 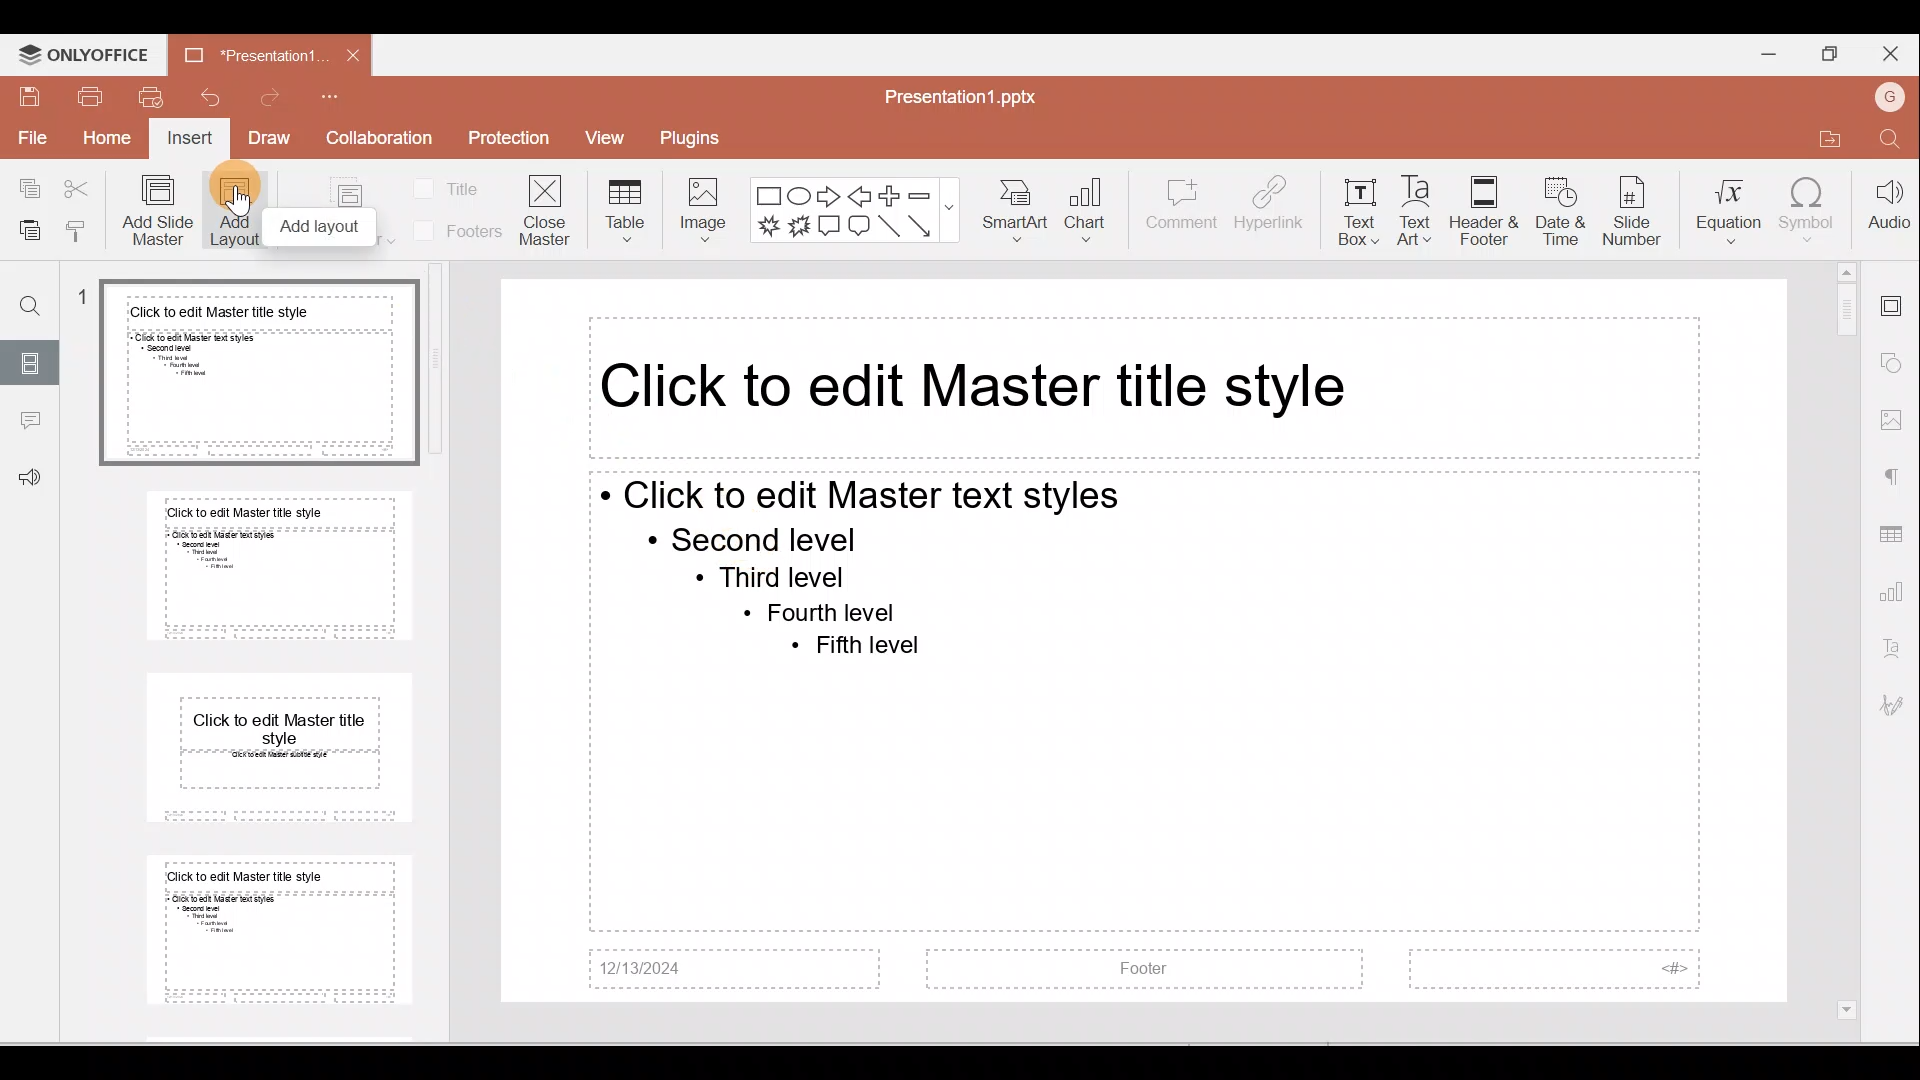 I want to click on Left arrow, so click(x=862, y=194).